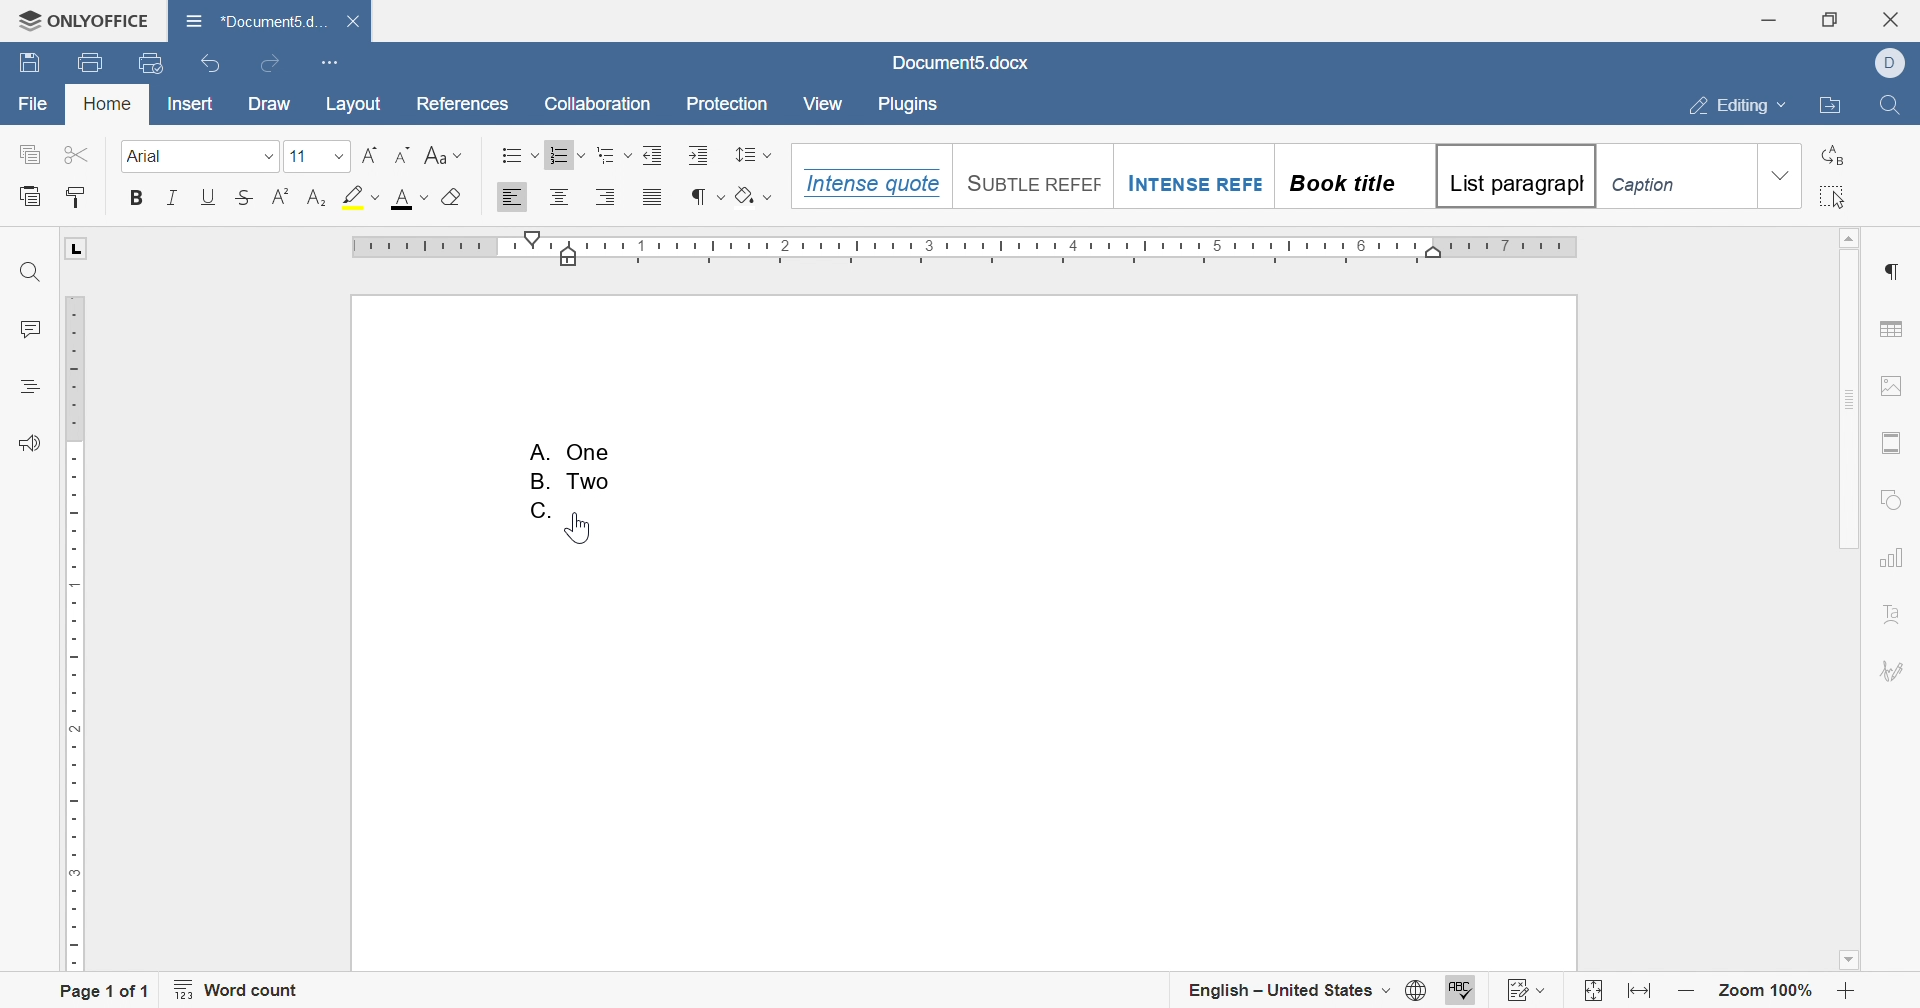 The image size is (1920, 1008). Describe the element at coordinates (210, 63) in the screenshot. I see `undo` at that location.